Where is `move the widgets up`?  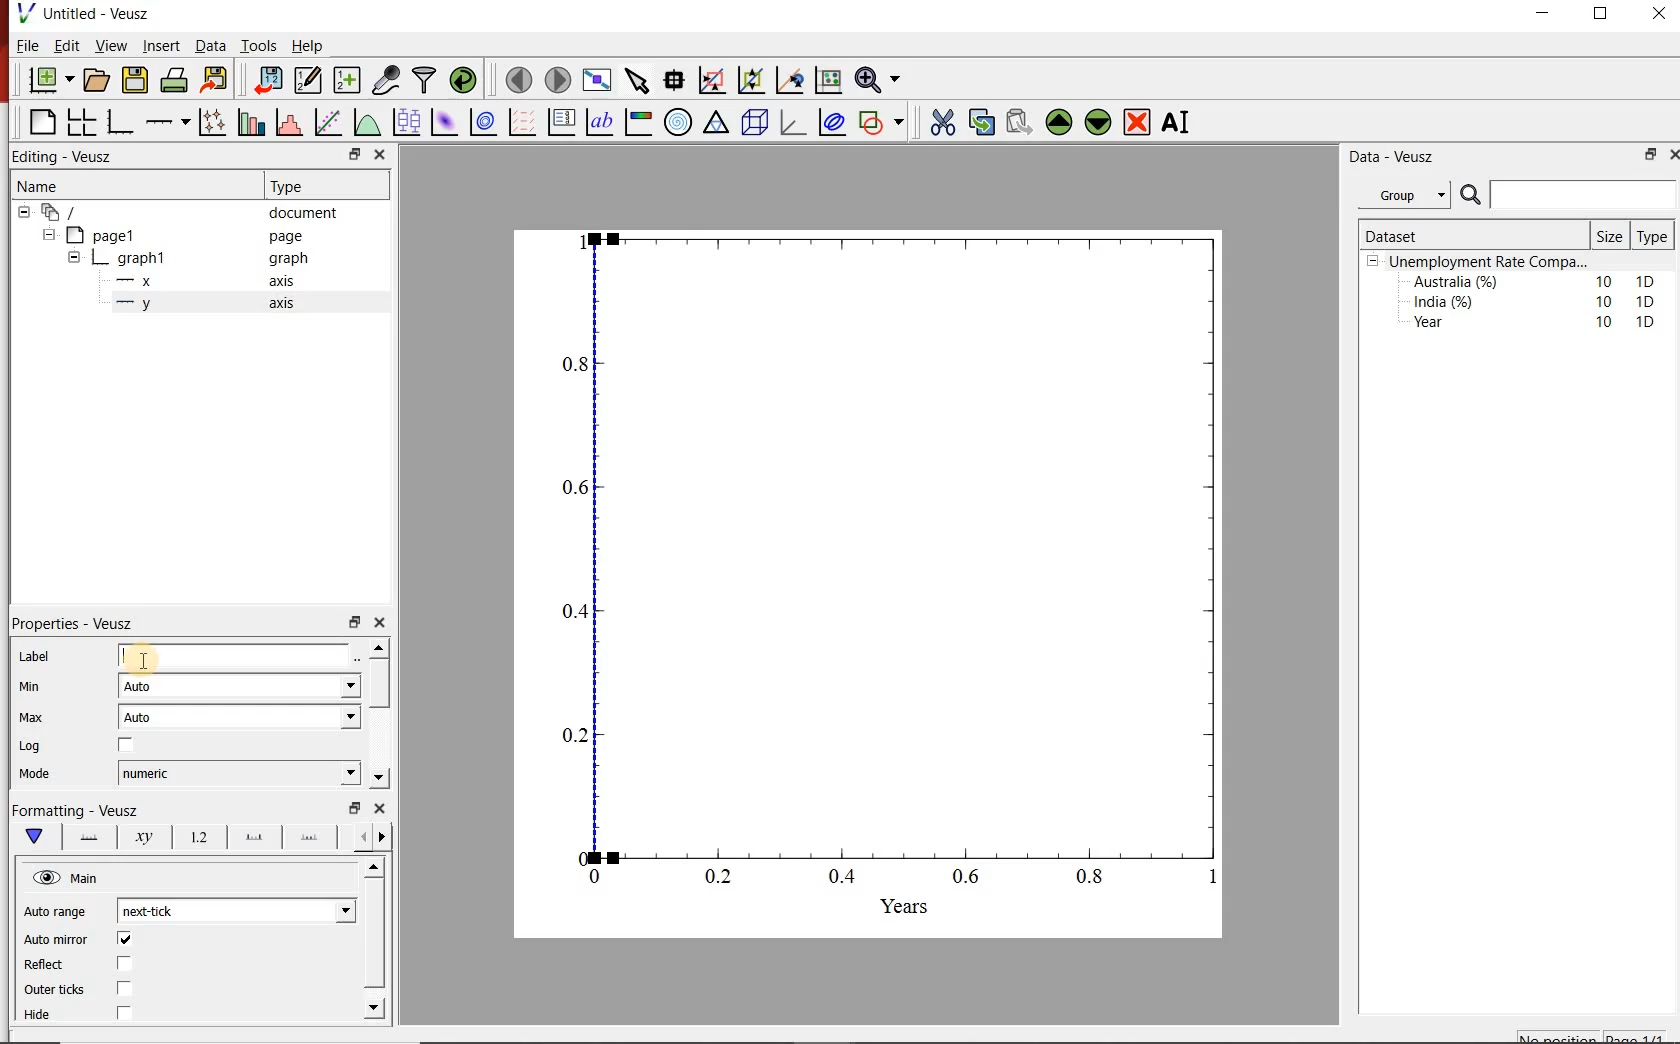 move the widgets up is located at coordinates (1059, 122).